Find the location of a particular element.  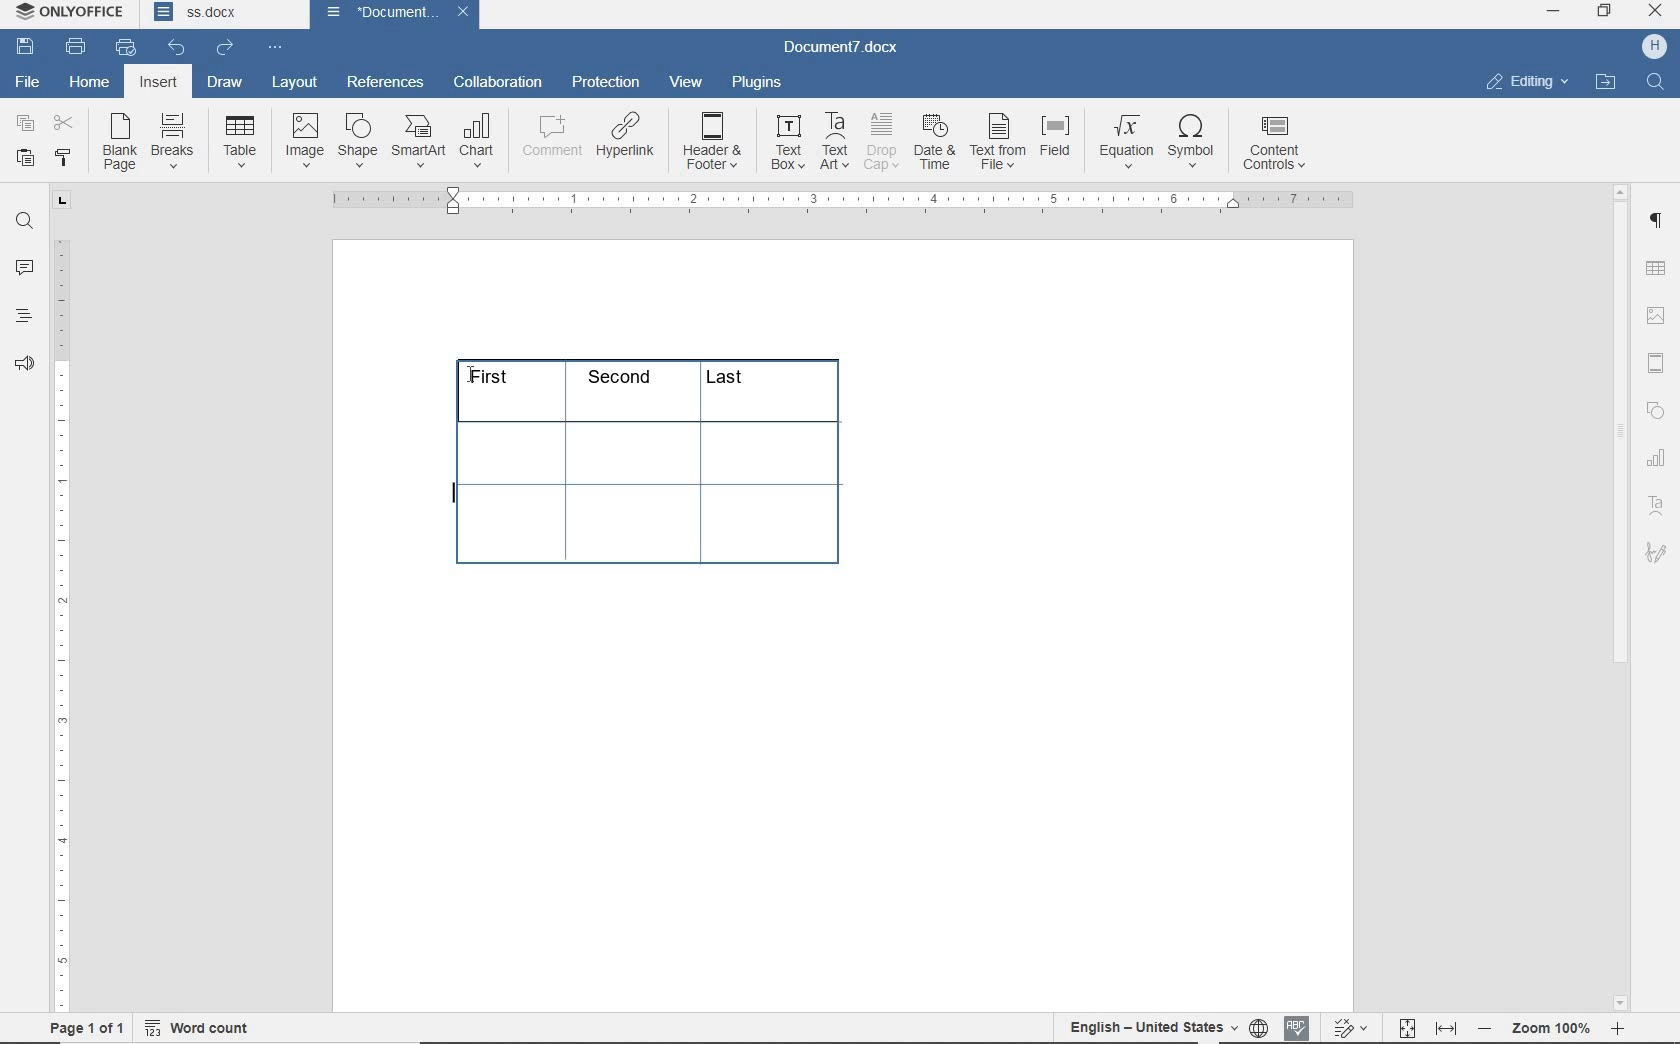

text from file is located at coordinates (998, 140).